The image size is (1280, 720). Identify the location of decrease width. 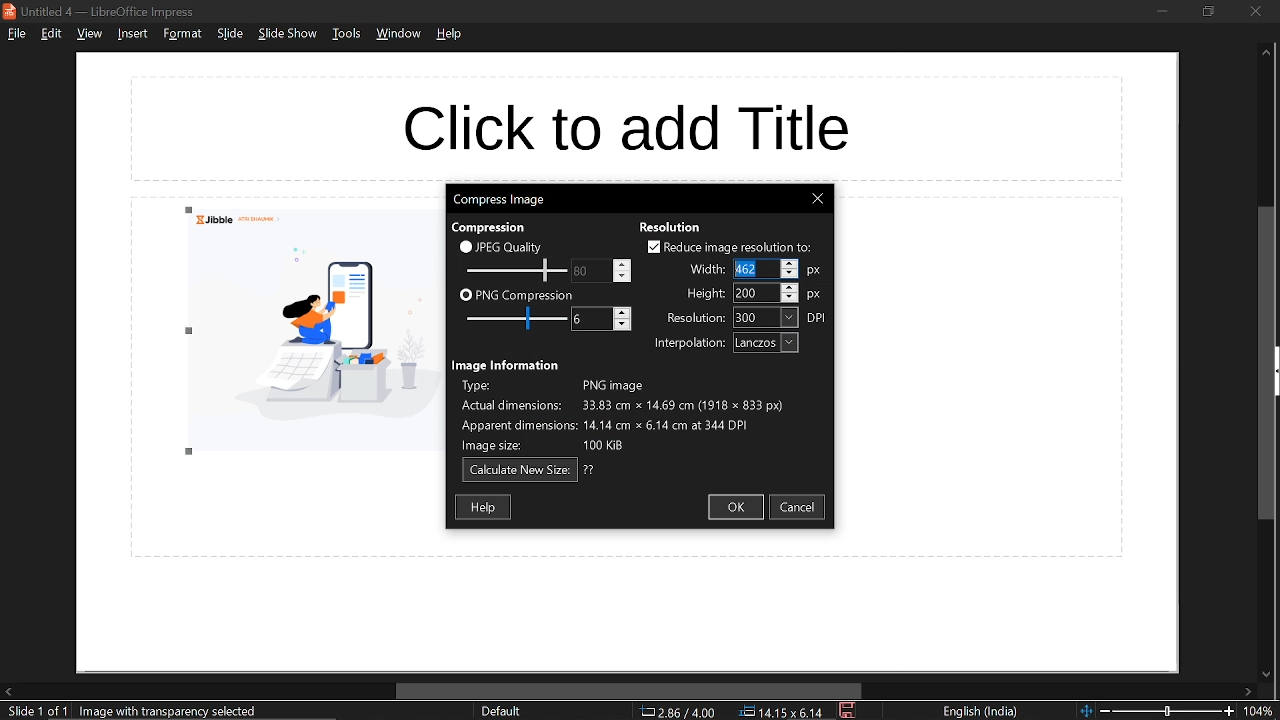
(790, 274).